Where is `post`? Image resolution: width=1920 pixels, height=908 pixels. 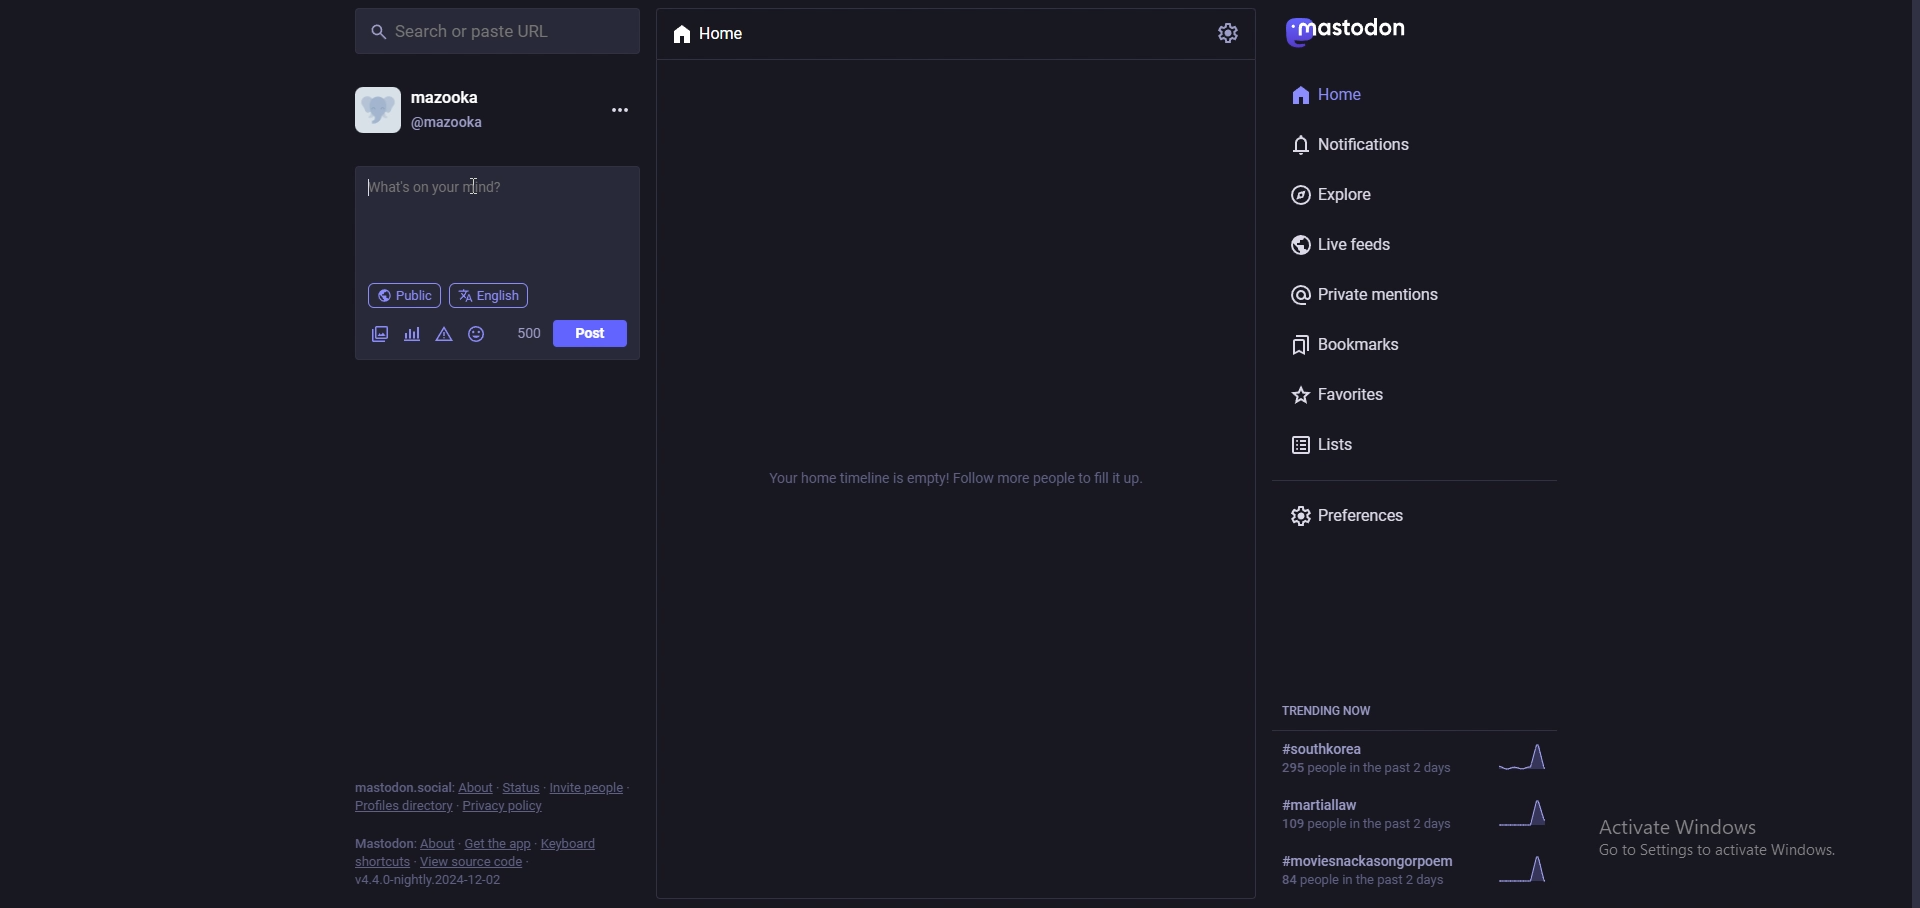
post is located at coordinates (589, 334).